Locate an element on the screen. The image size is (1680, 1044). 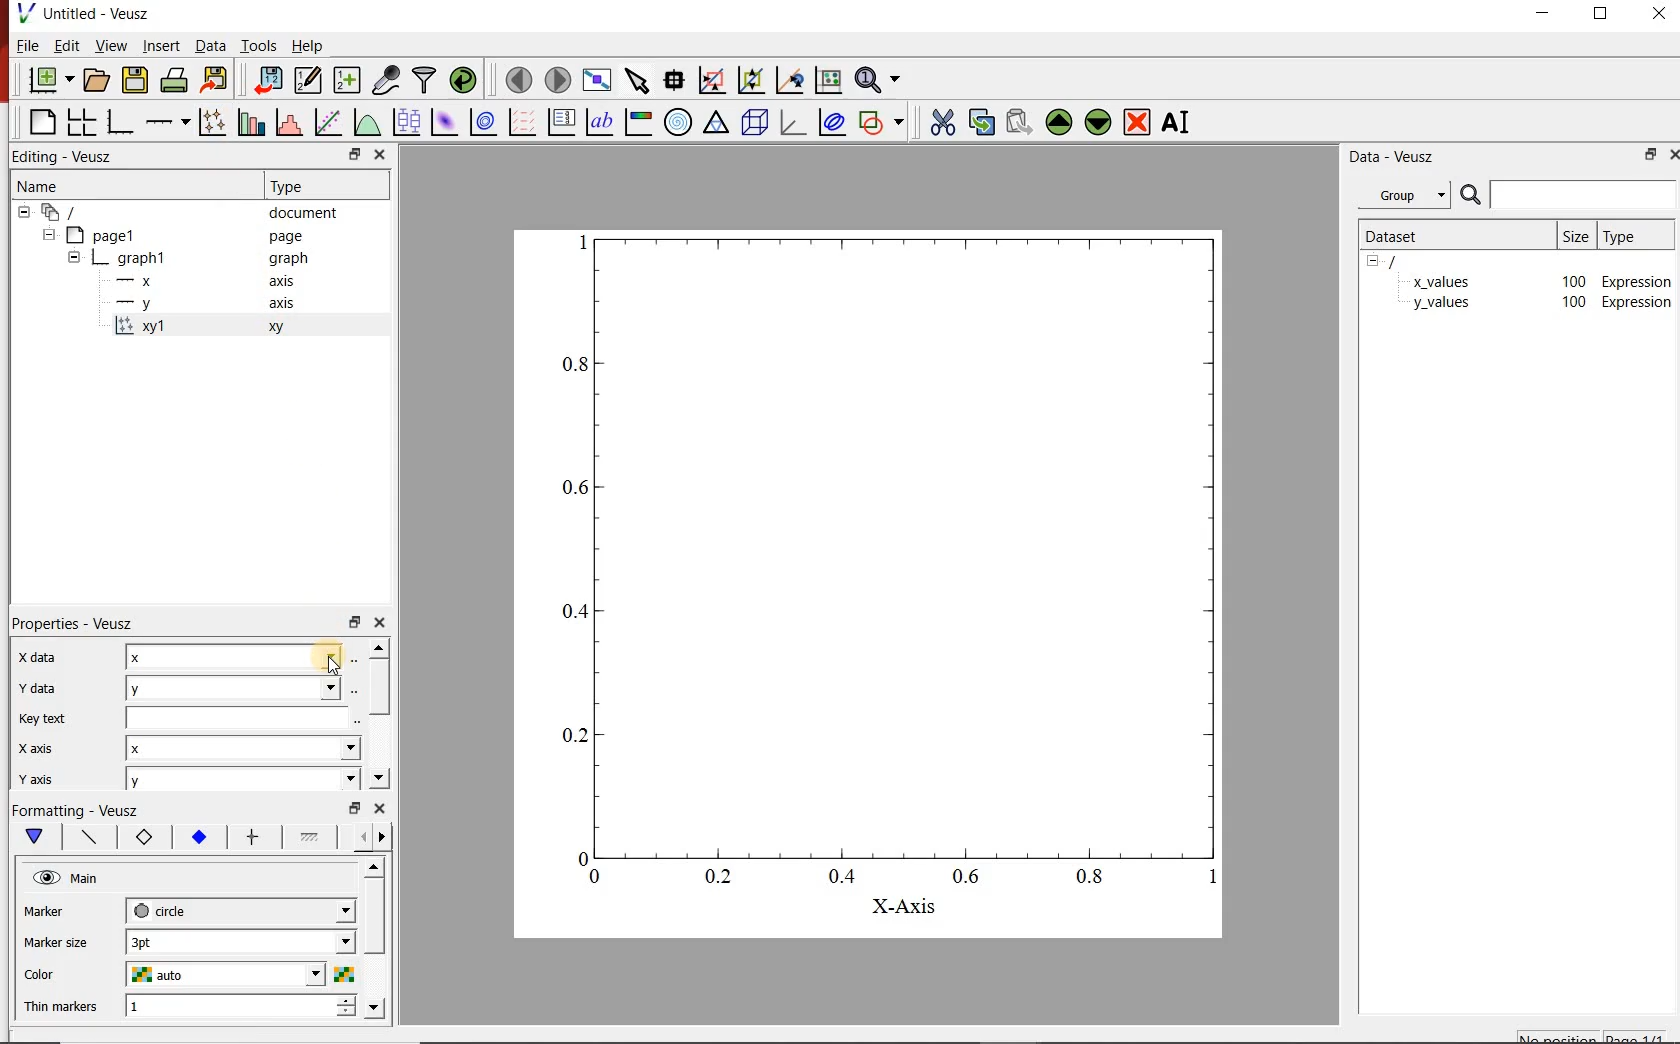
bar graph is located at coordinates (120, 124).